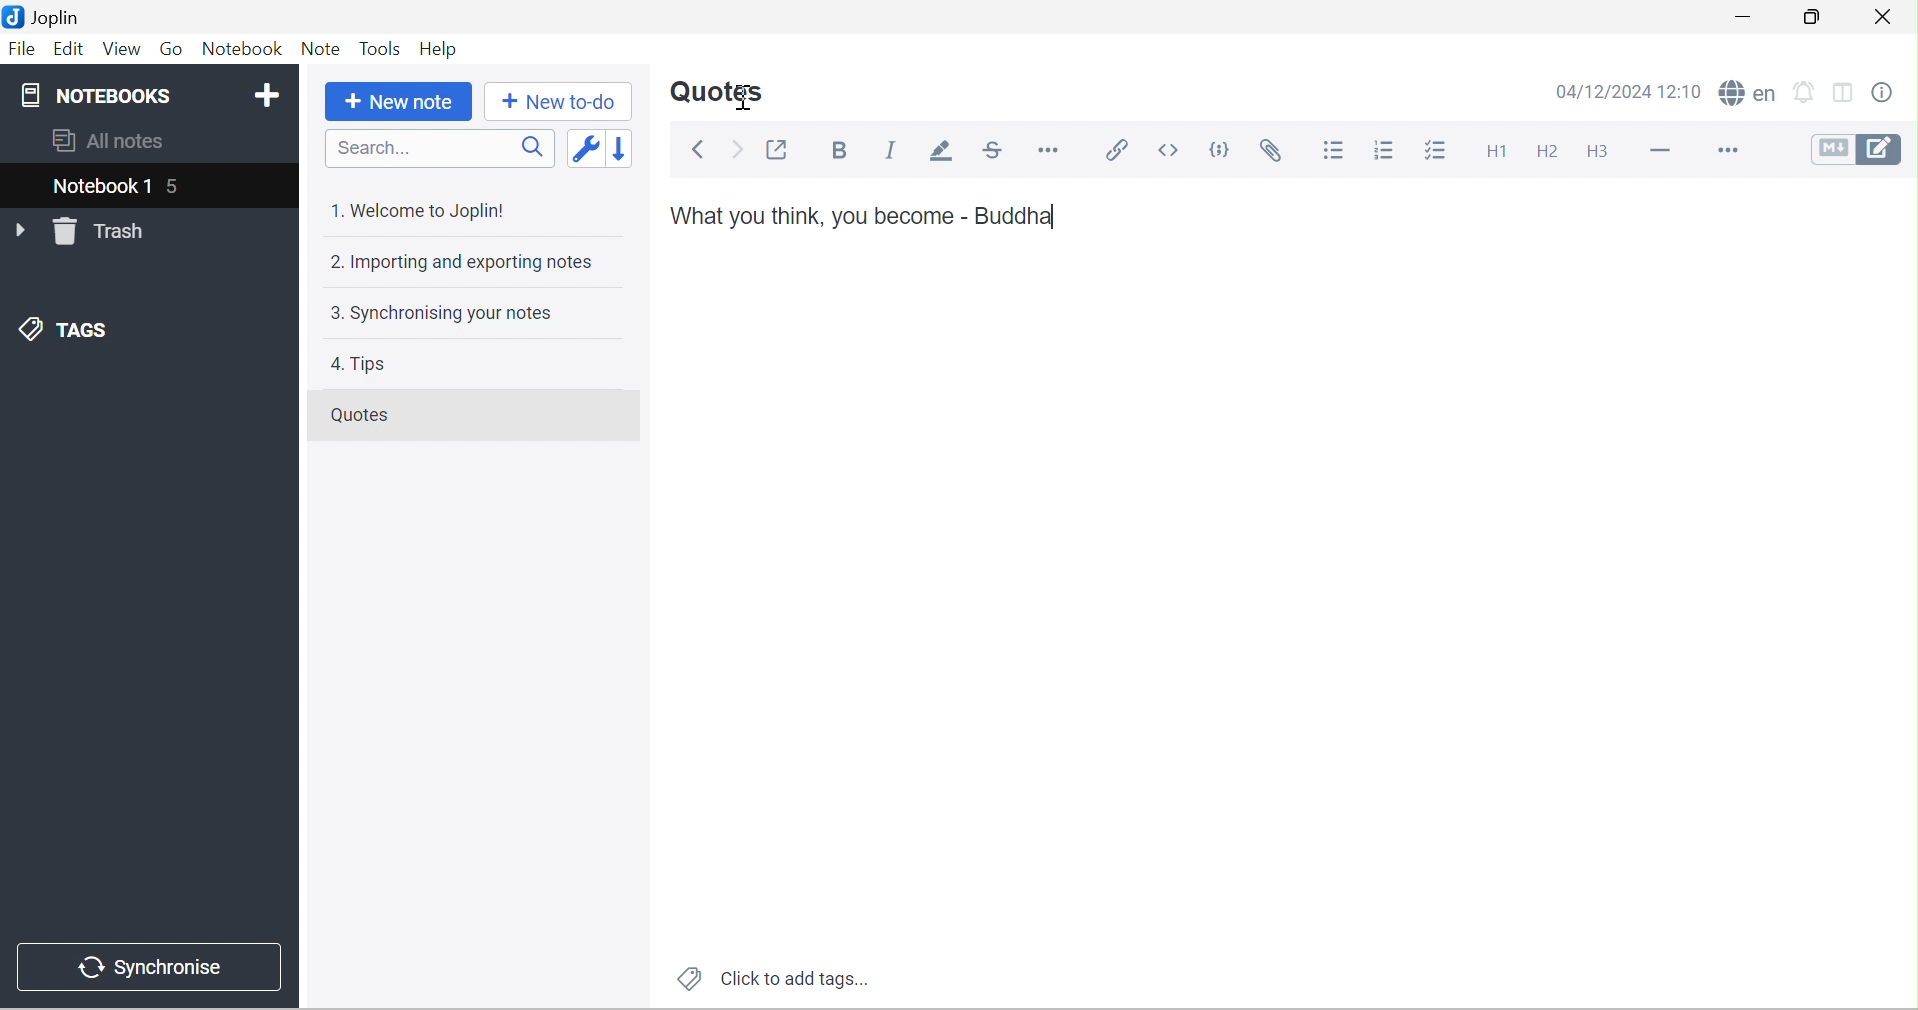 The height and width of the screenshot is (1010, 1918). Describe the element at coordinates (423, 211) in the screenshot. I see `1. Welcome to Joplin!` at that location.